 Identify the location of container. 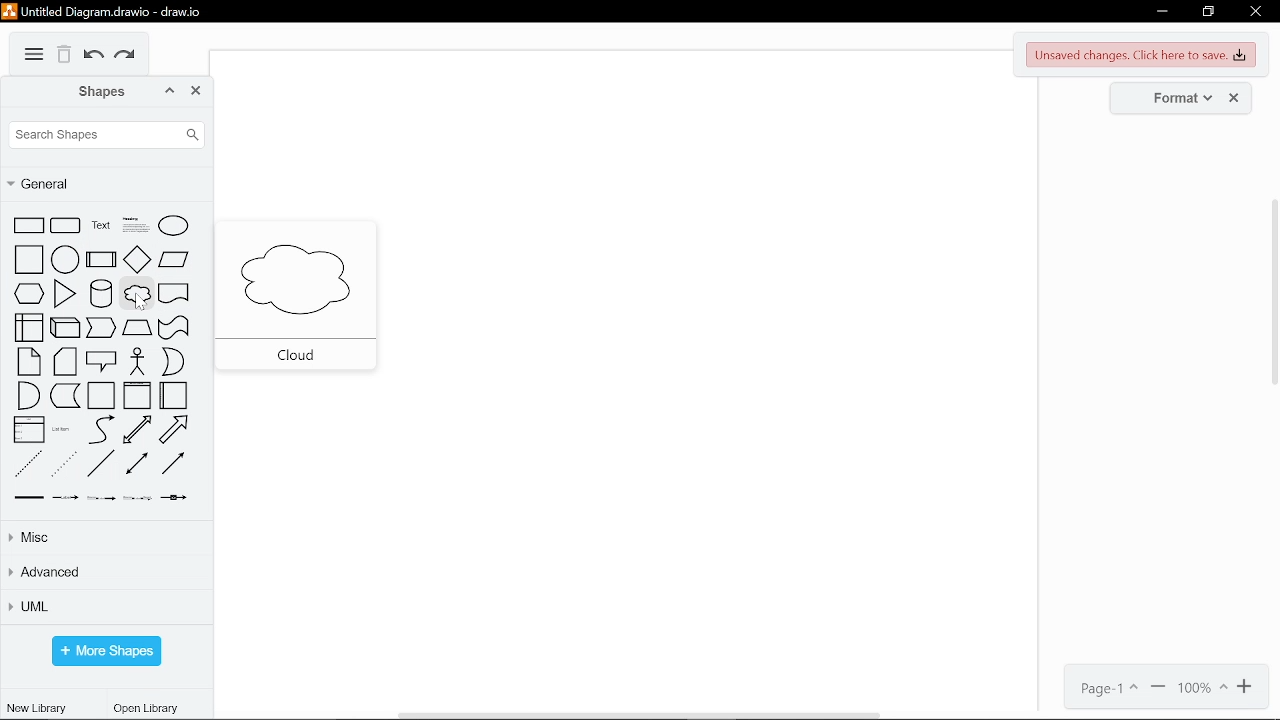
(102, 396).